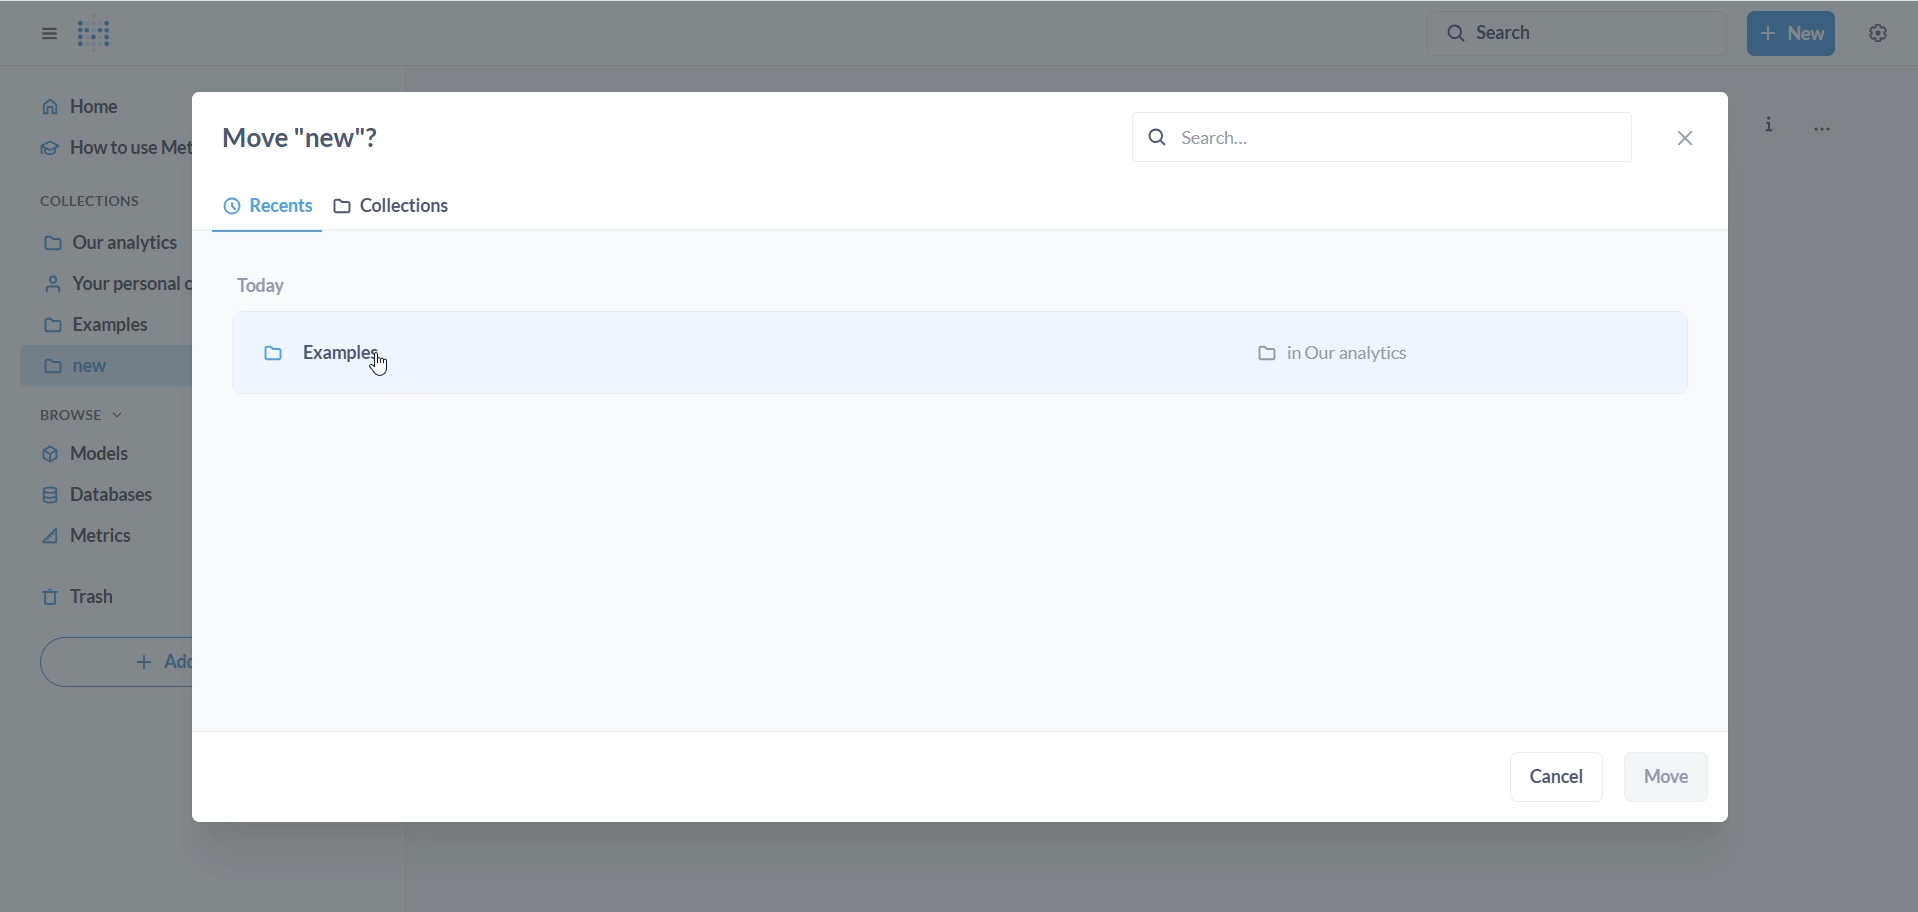  Describe the element at coordinates (41, 34) in the screenshot. I see `close sidebar` at that location.